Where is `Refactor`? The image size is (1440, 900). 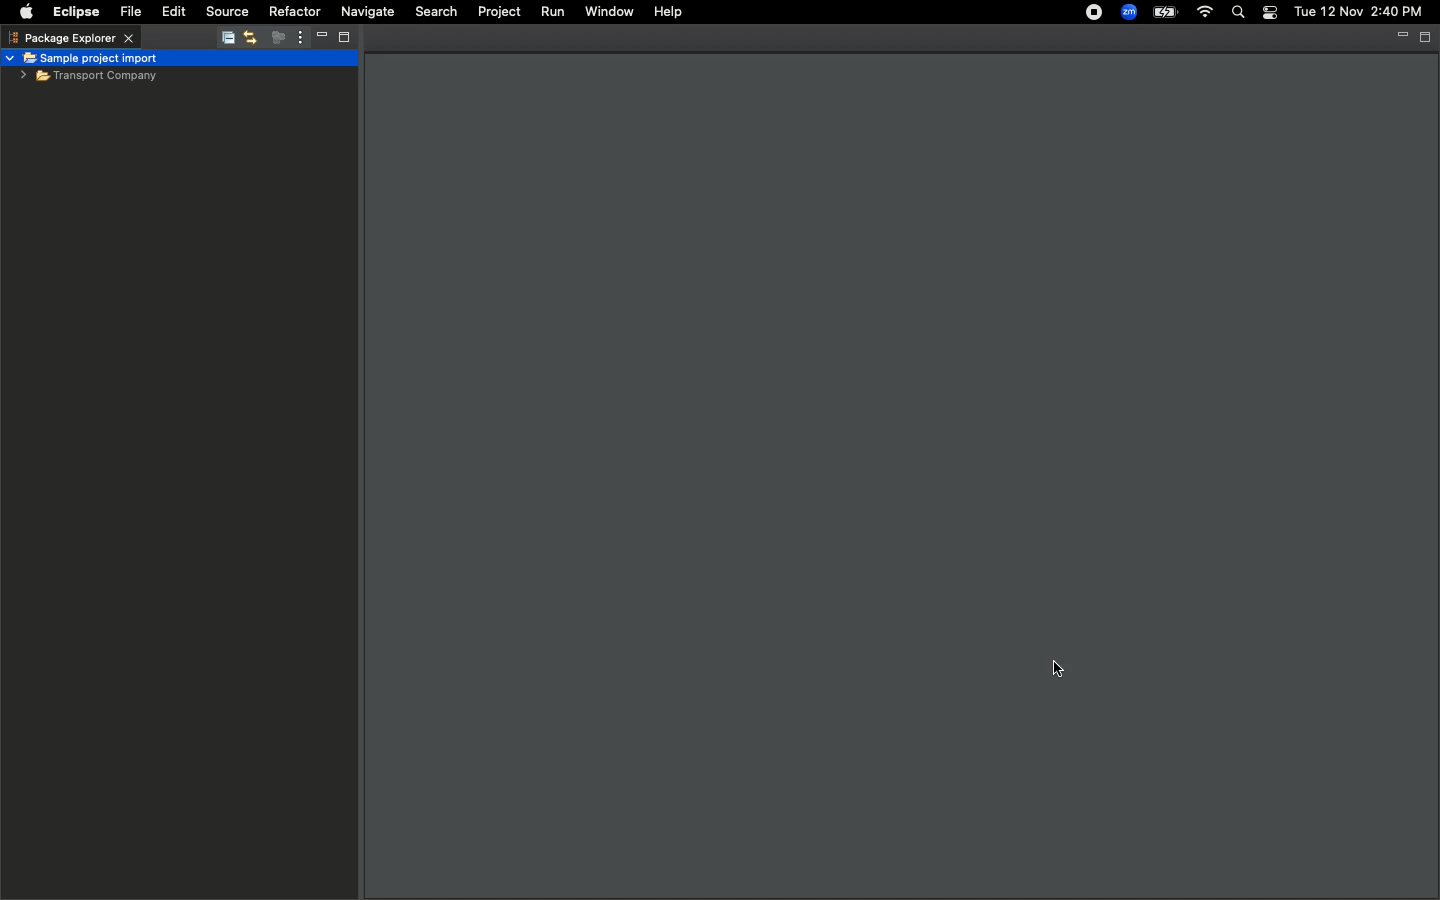 Refactor is located at coordinates (294, 10).